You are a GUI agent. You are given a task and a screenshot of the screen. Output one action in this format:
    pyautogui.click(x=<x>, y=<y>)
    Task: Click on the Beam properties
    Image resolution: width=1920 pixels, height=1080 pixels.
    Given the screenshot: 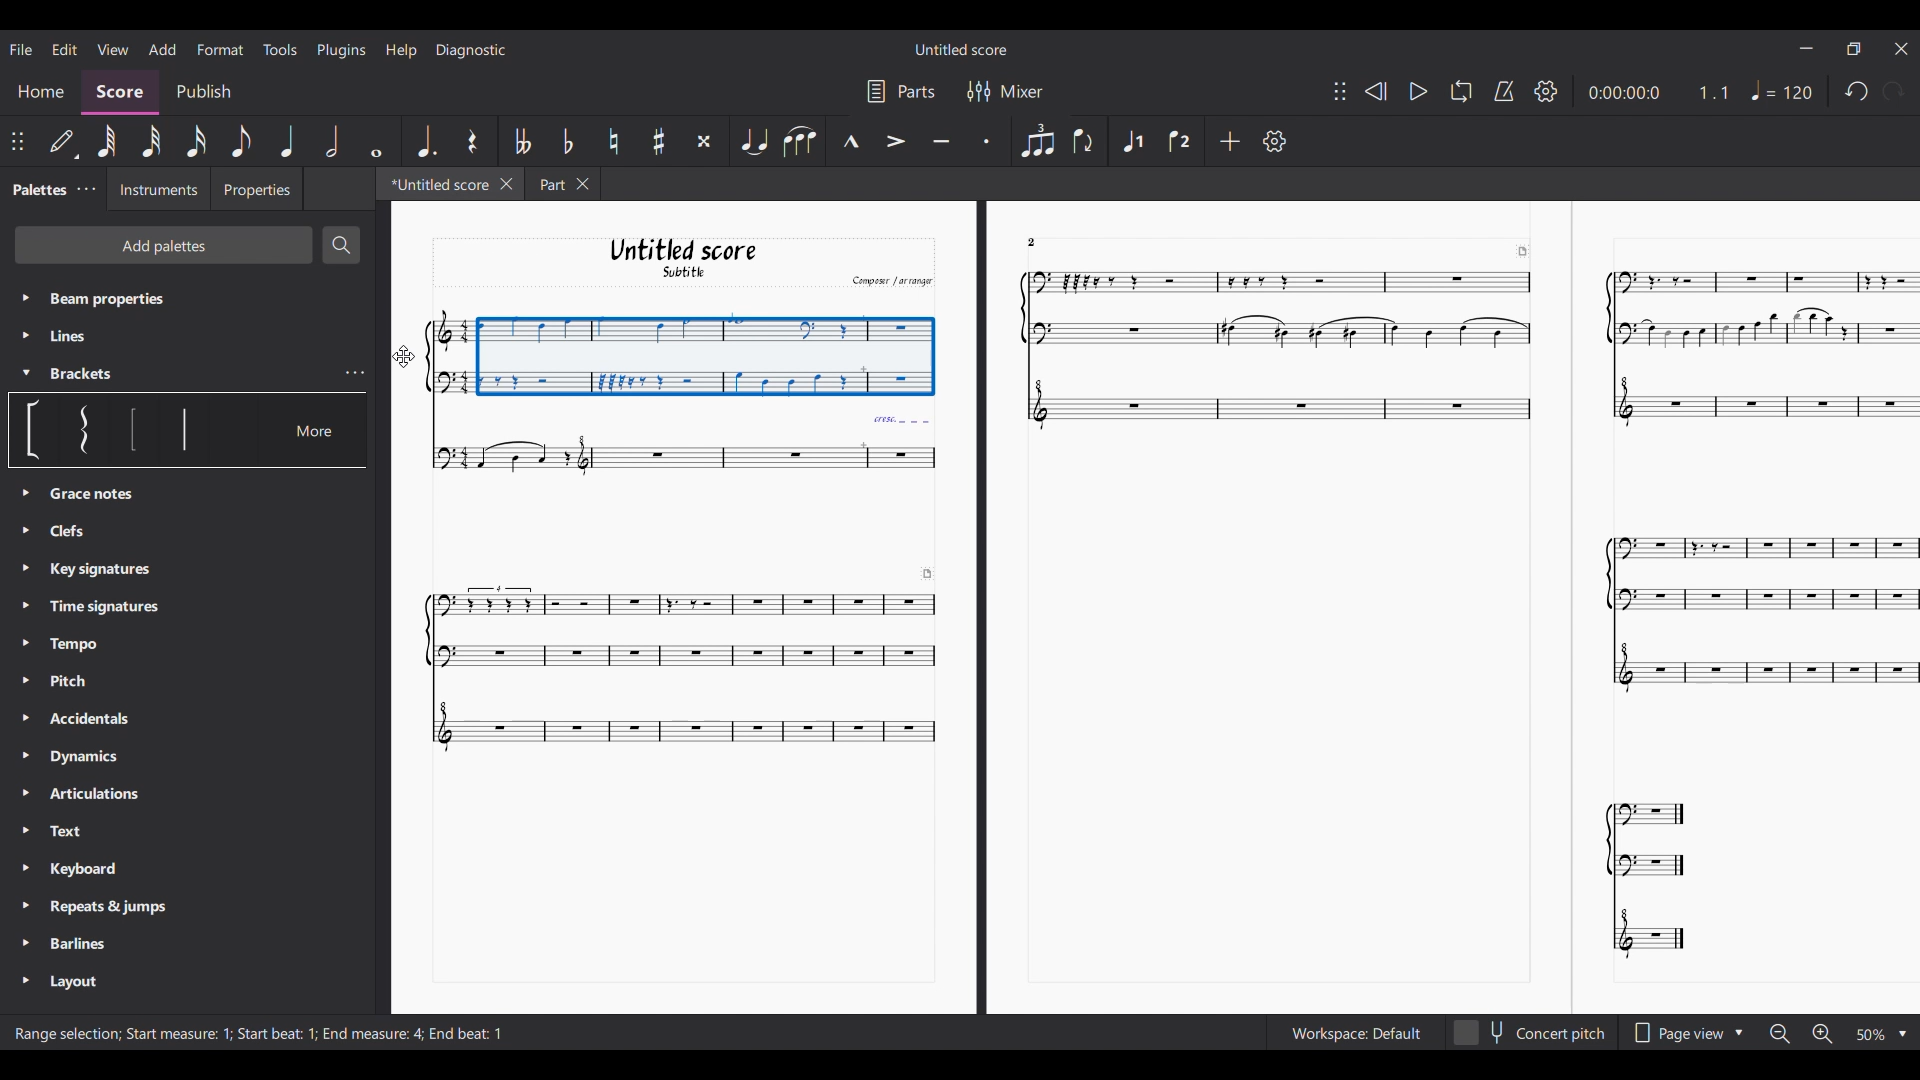 What is the action you would take?
    pyautogui.click(x=156, y=298)
    